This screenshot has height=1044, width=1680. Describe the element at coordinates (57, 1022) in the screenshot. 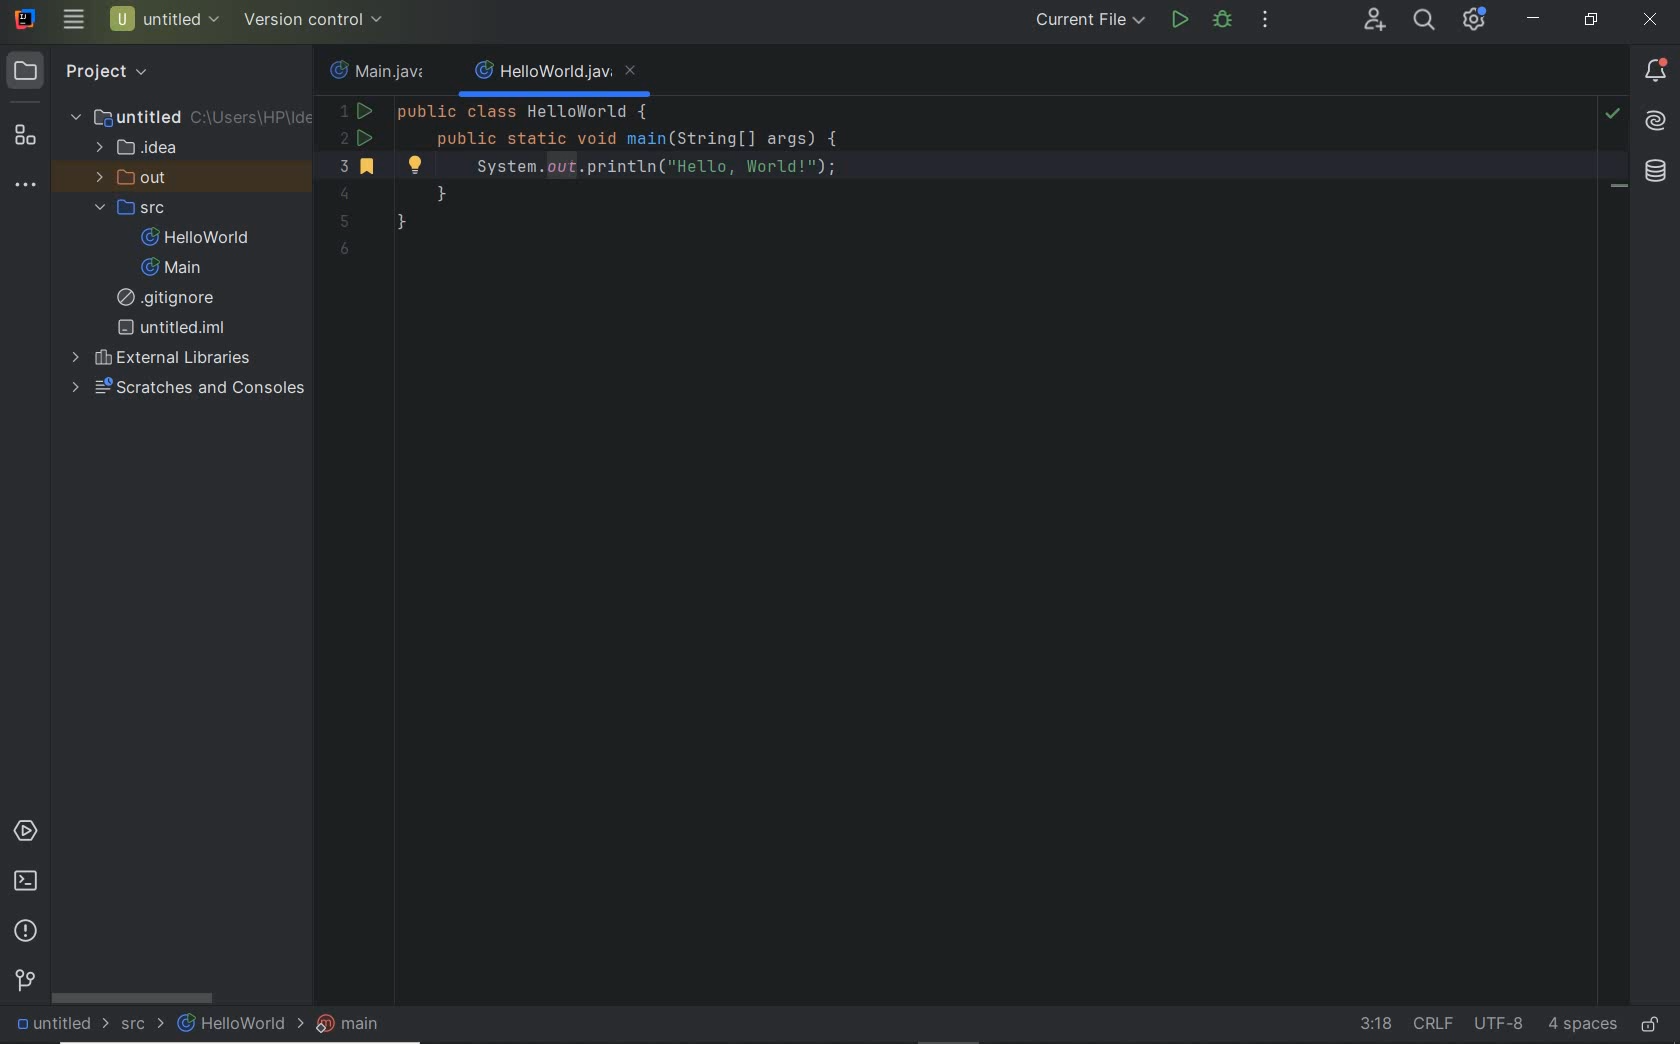

I see `untitled` at that location.